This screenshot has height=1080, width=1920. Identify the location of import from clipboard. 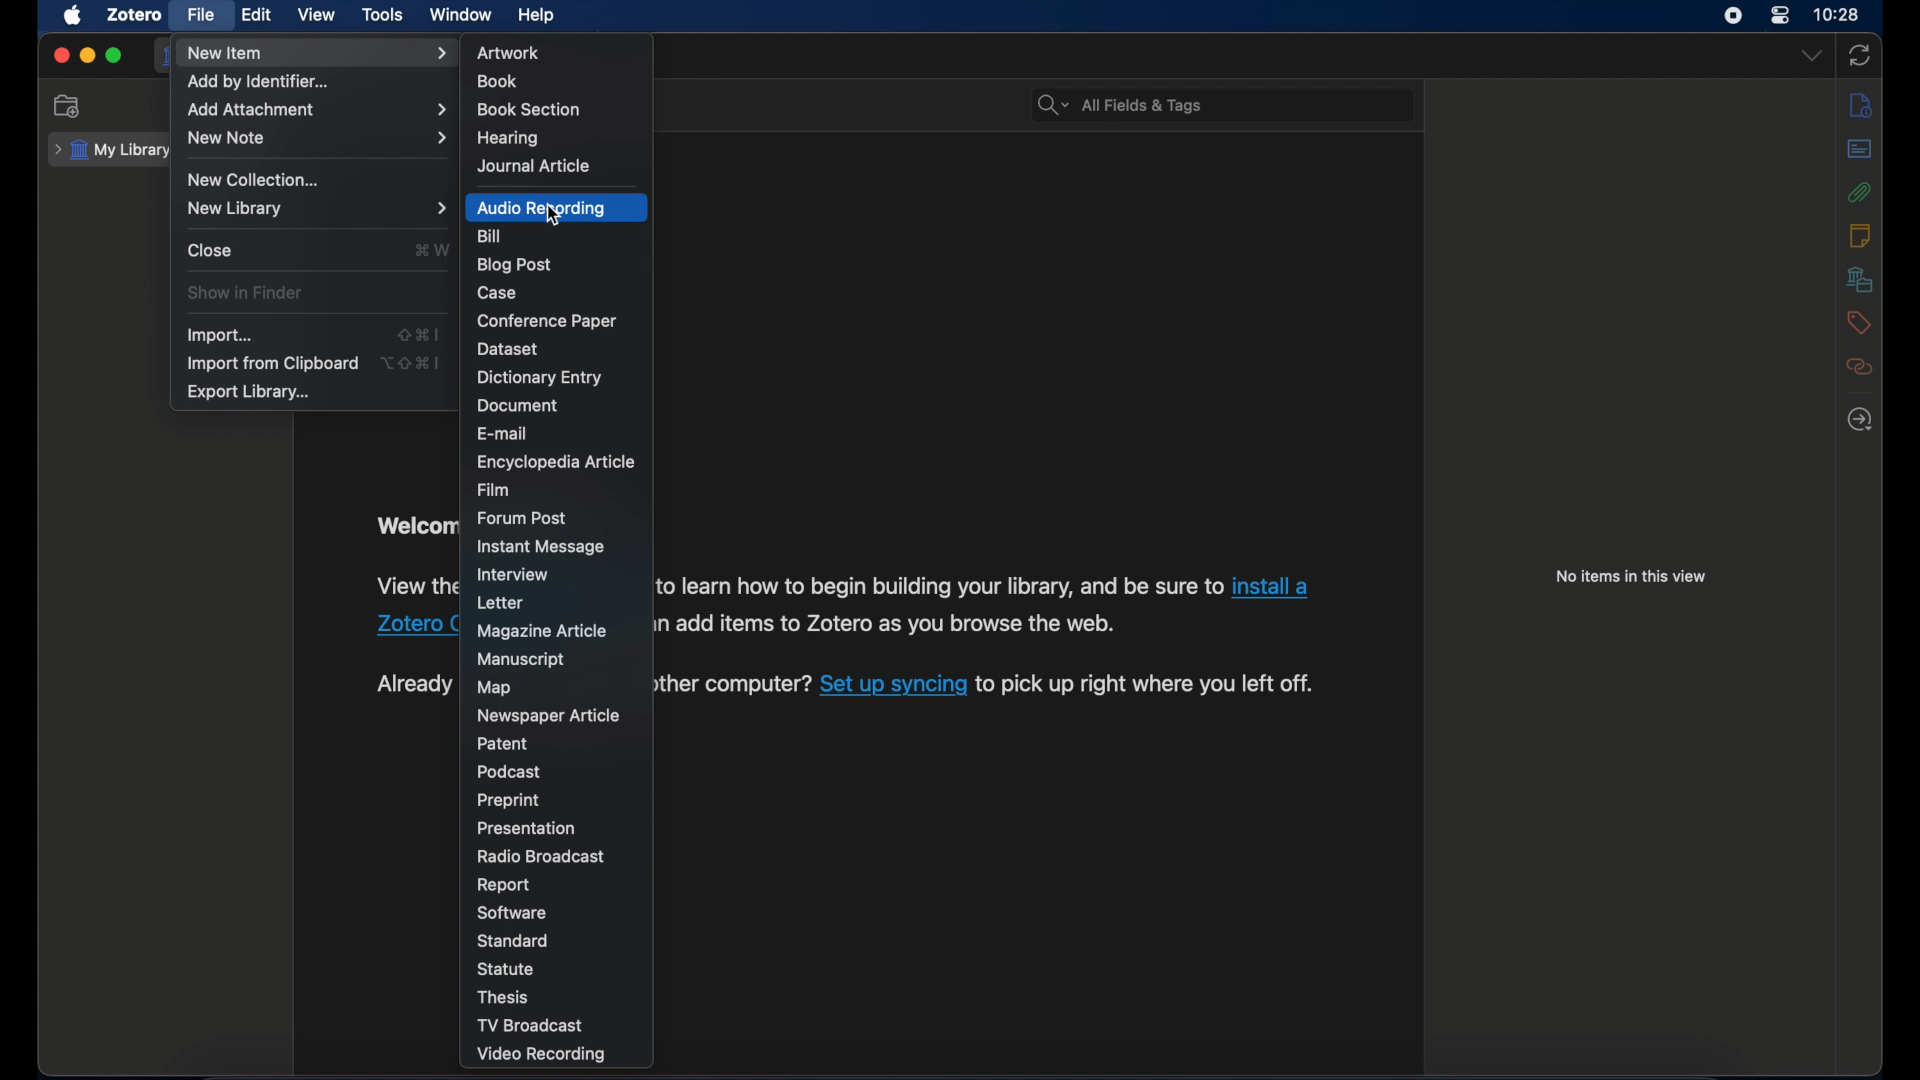
(274, 363).